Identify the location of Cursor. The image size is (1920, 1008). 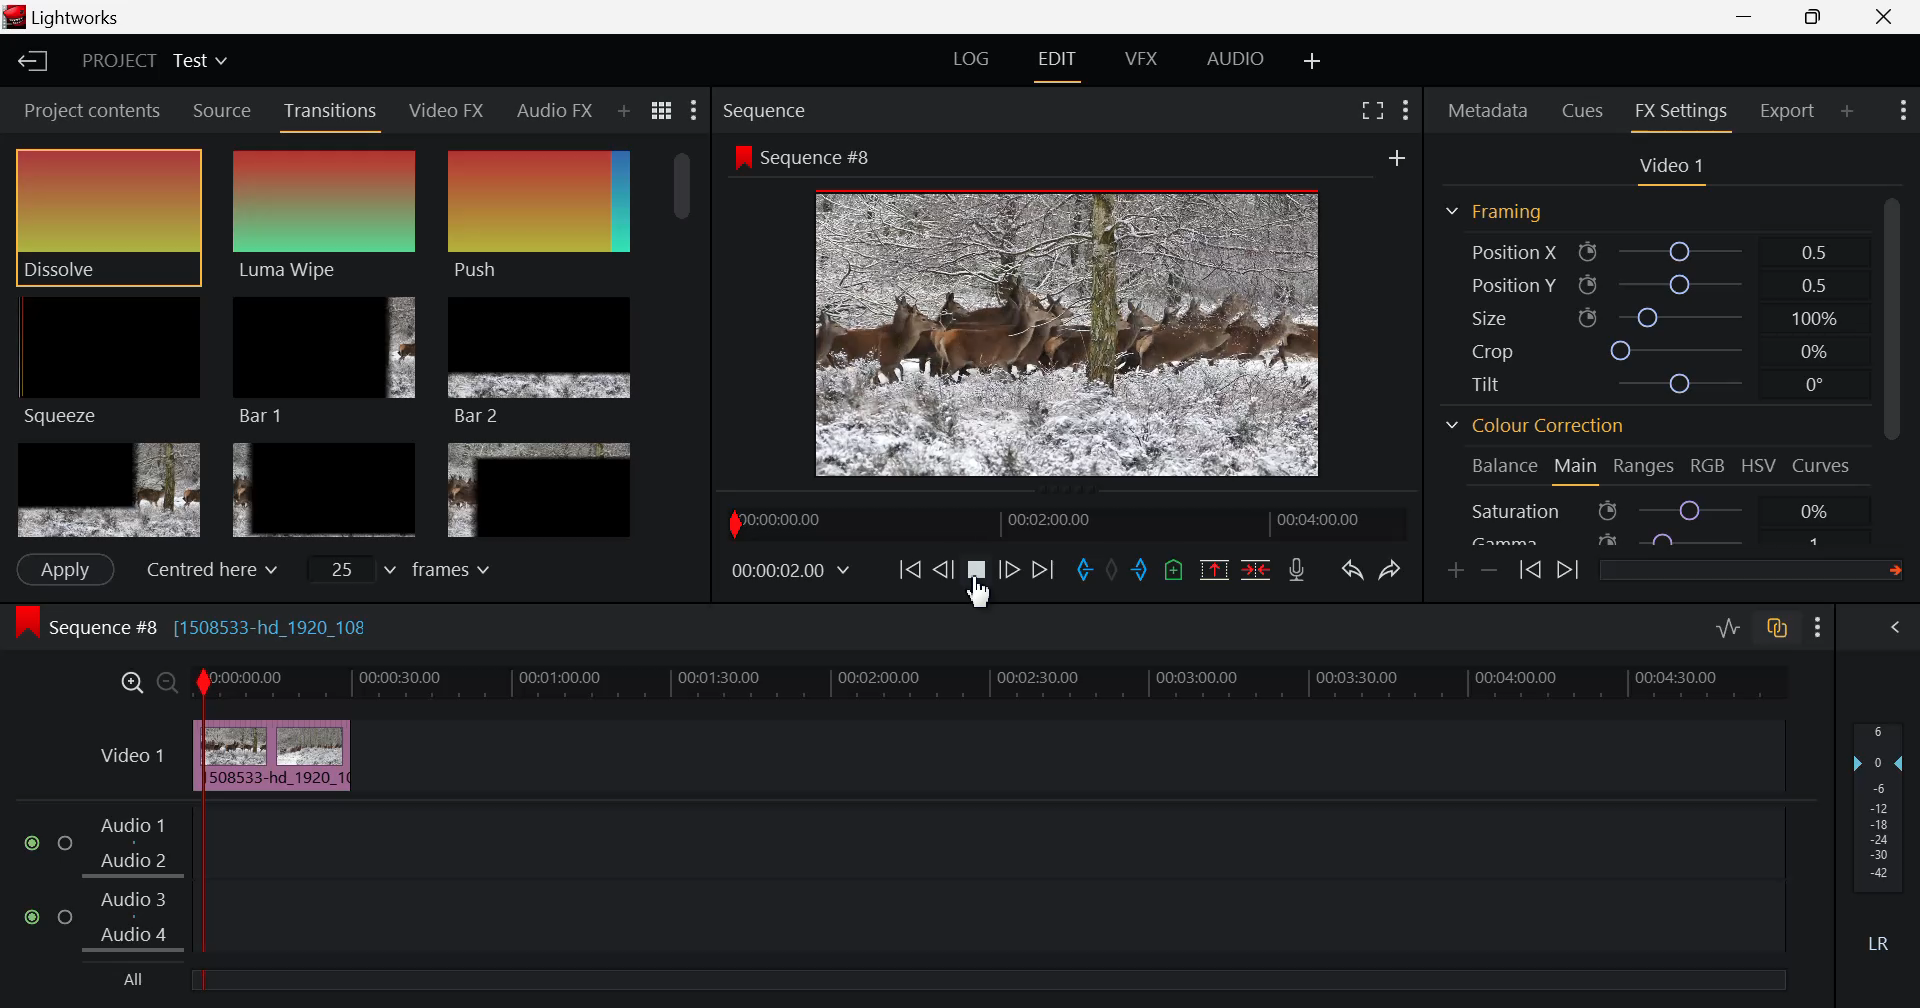
(988, 600).